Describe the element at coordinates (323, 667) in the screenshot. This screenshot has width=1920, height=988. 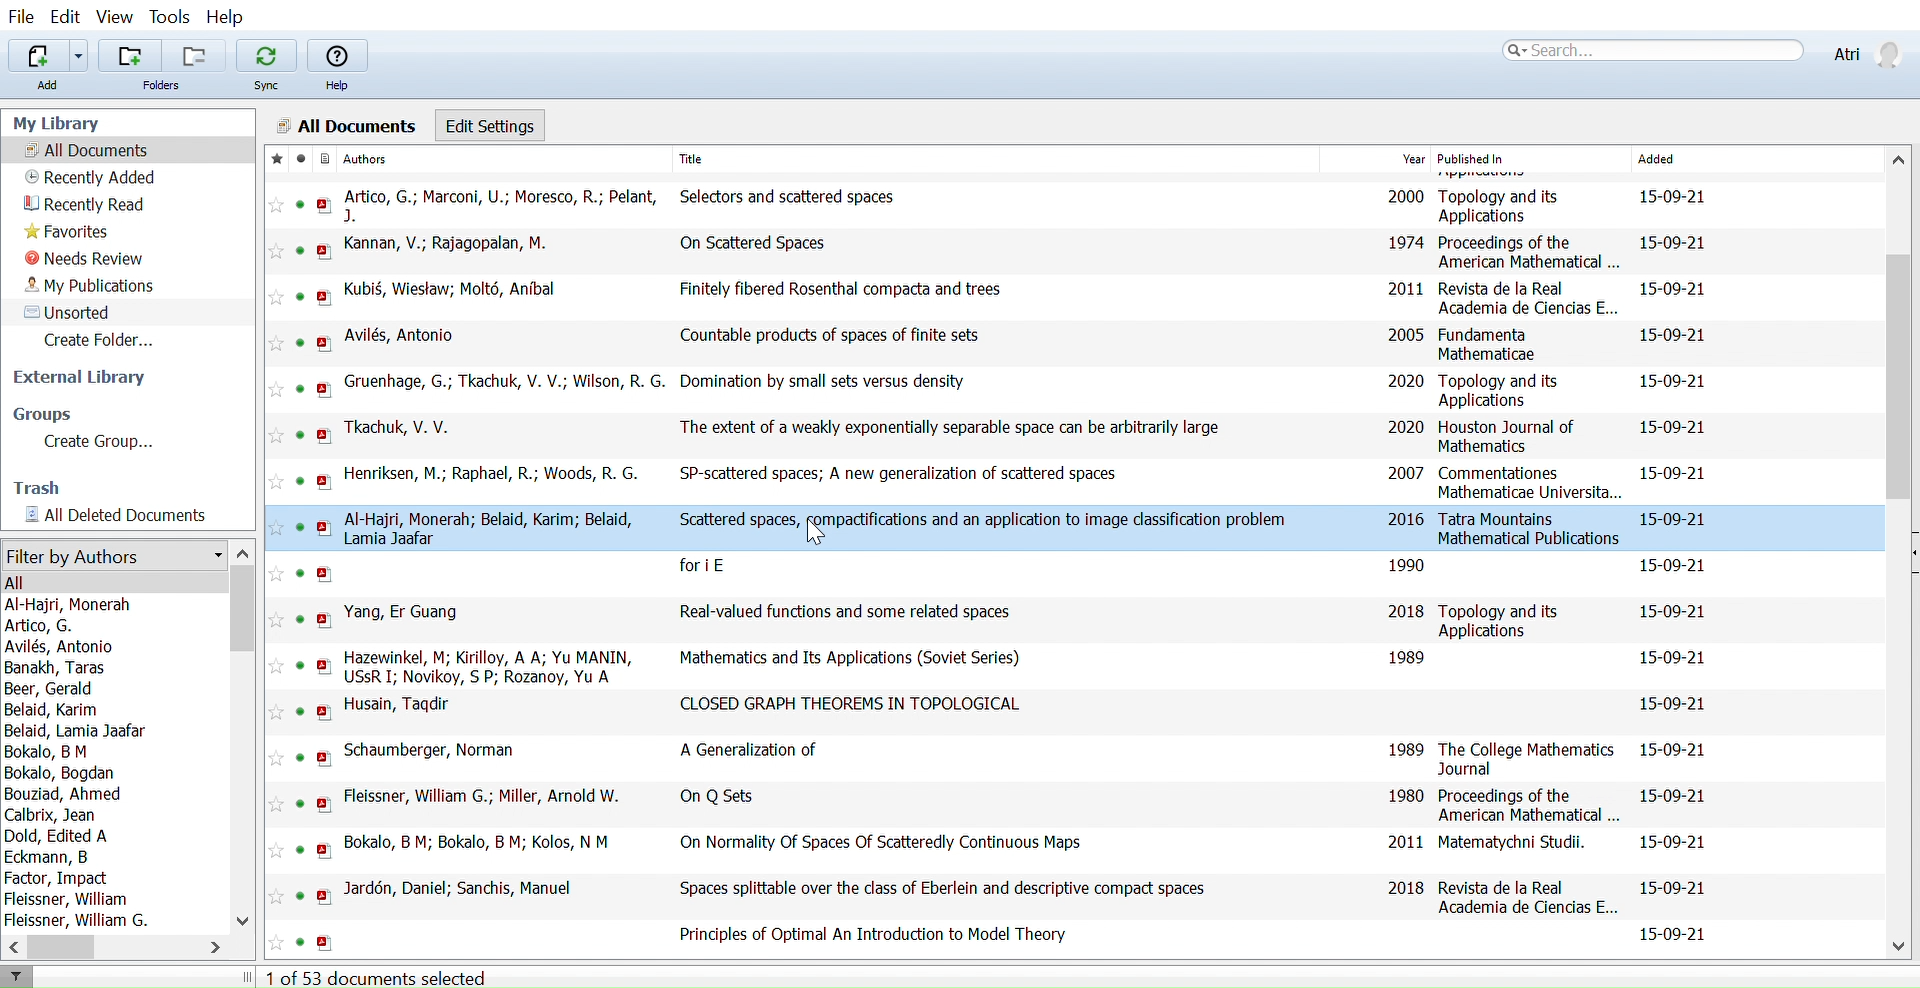
I see `PDf Document` at that location.